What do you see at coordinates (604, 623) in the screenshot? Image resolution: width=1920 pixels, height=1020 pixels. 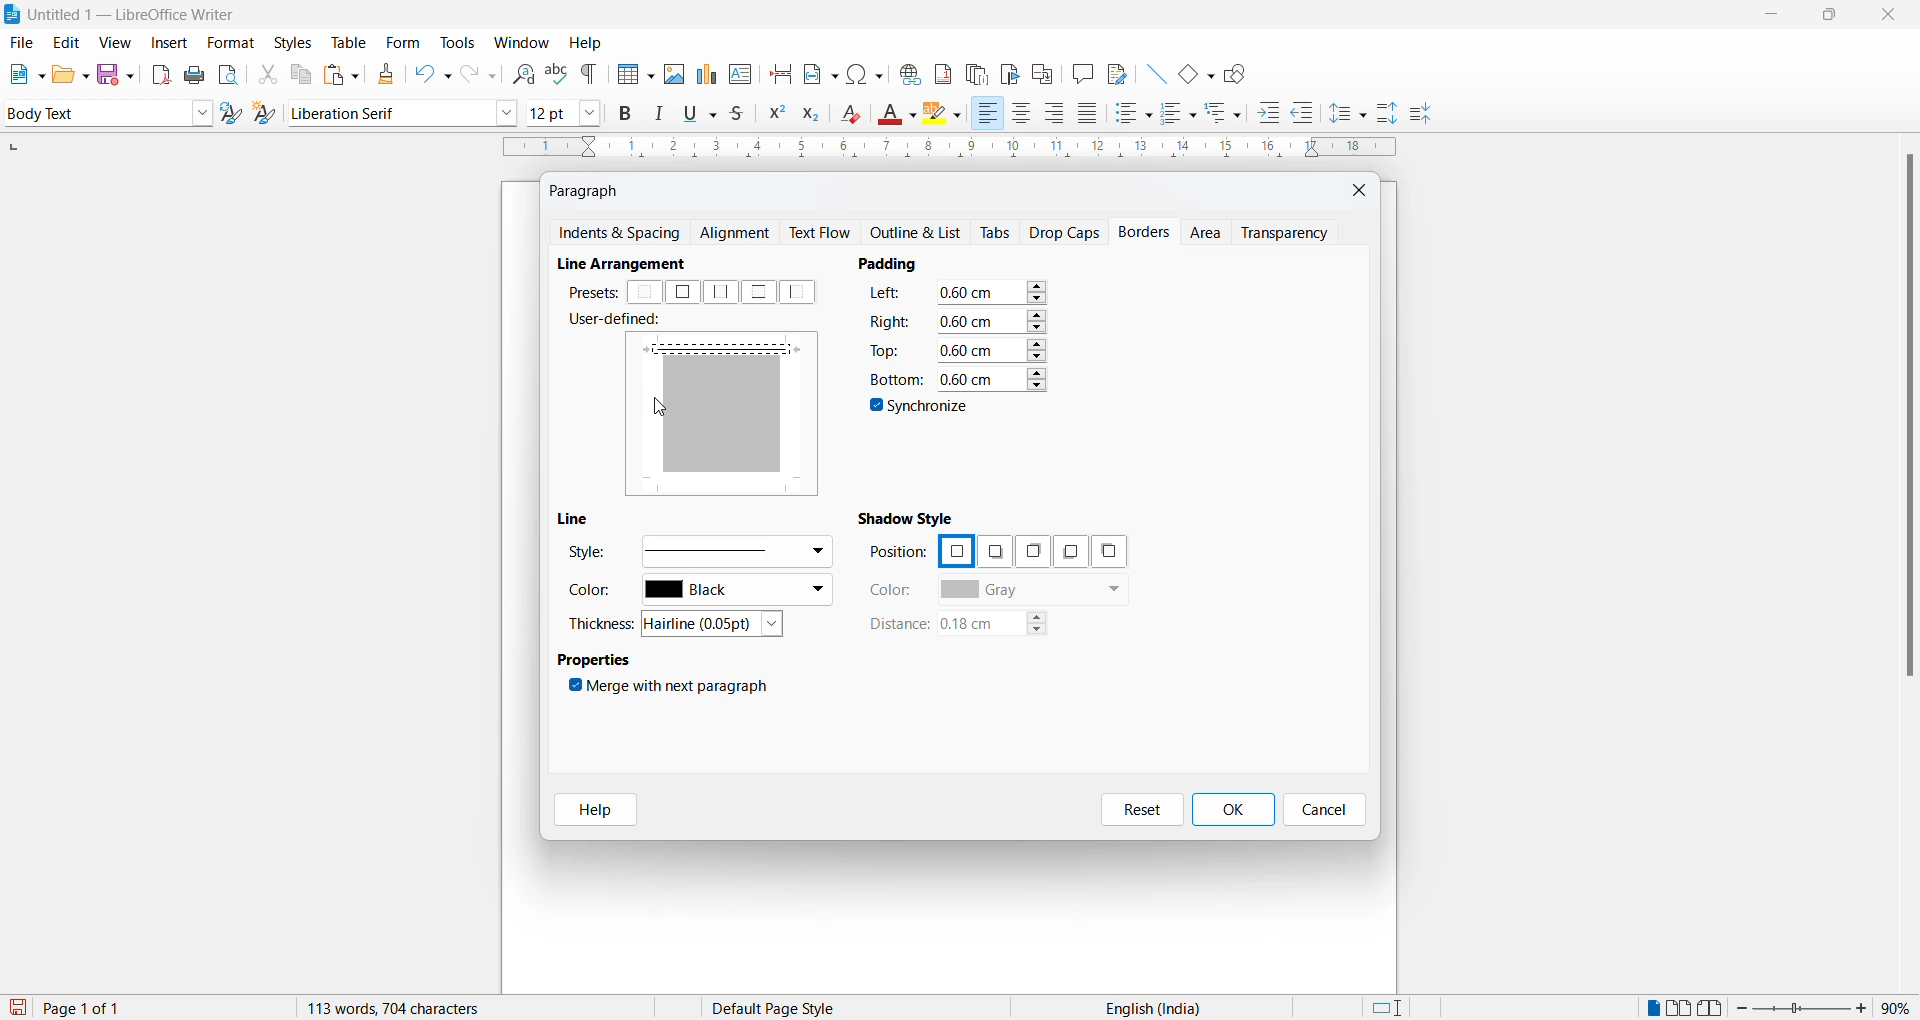 I see `thickness` at bounding box center [604, 623].